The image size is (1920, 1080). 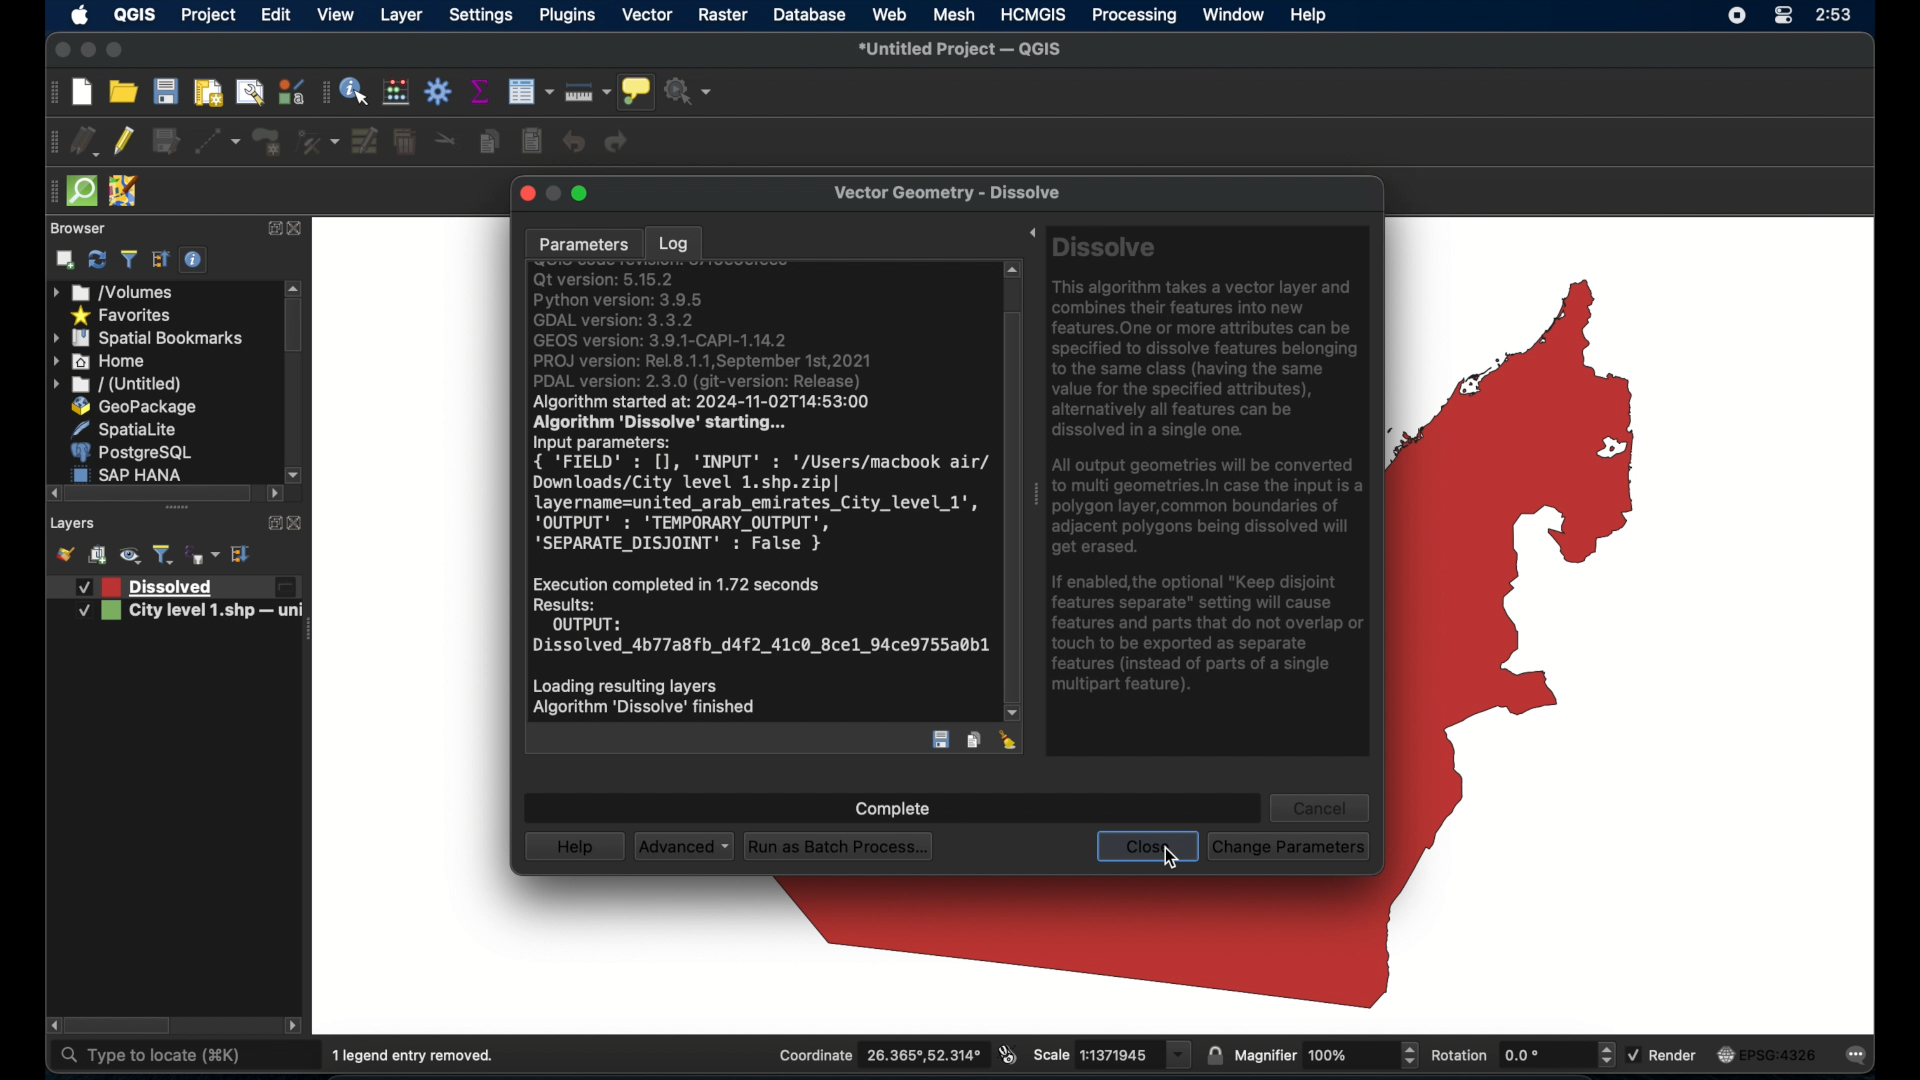 I want to click on open project, so click(x=123, y=91).